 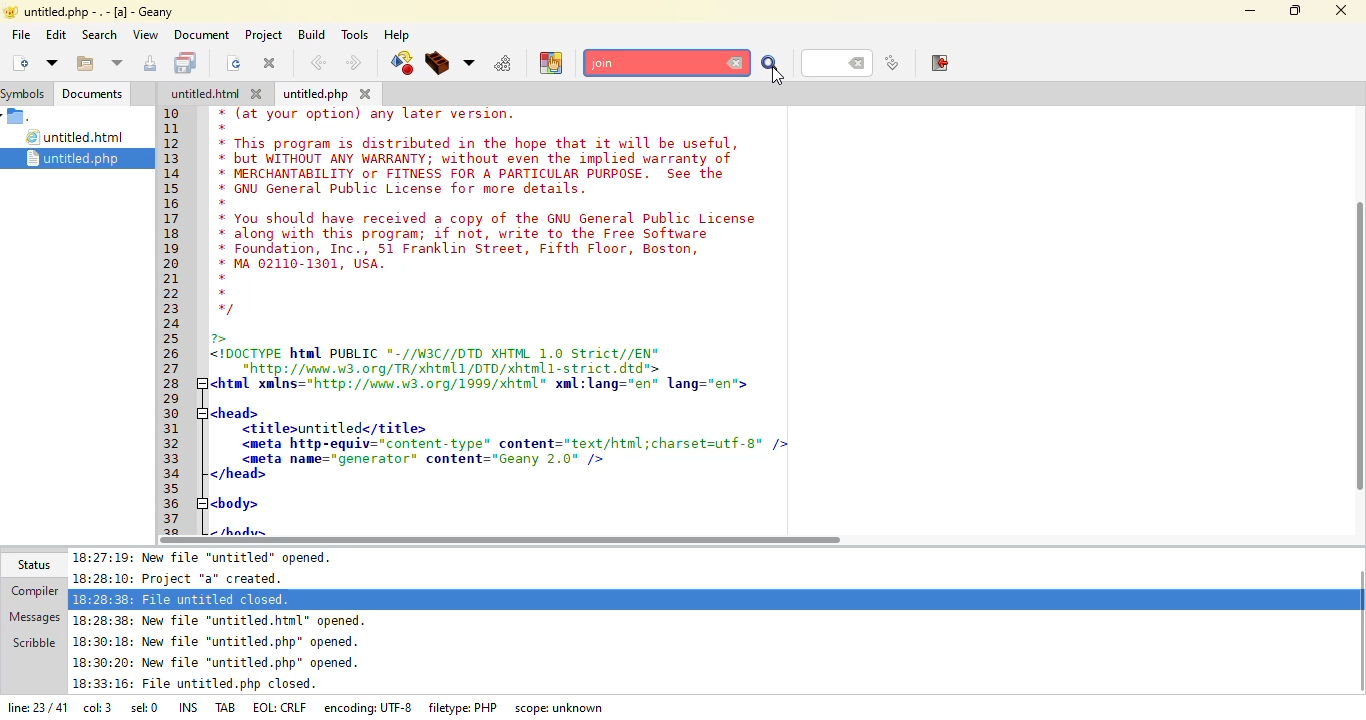 What do you see at coordinates (92, 12) in the screenshot?
I see `untitled.php-.-[a]-Geany` at bounding box center [92, 12].